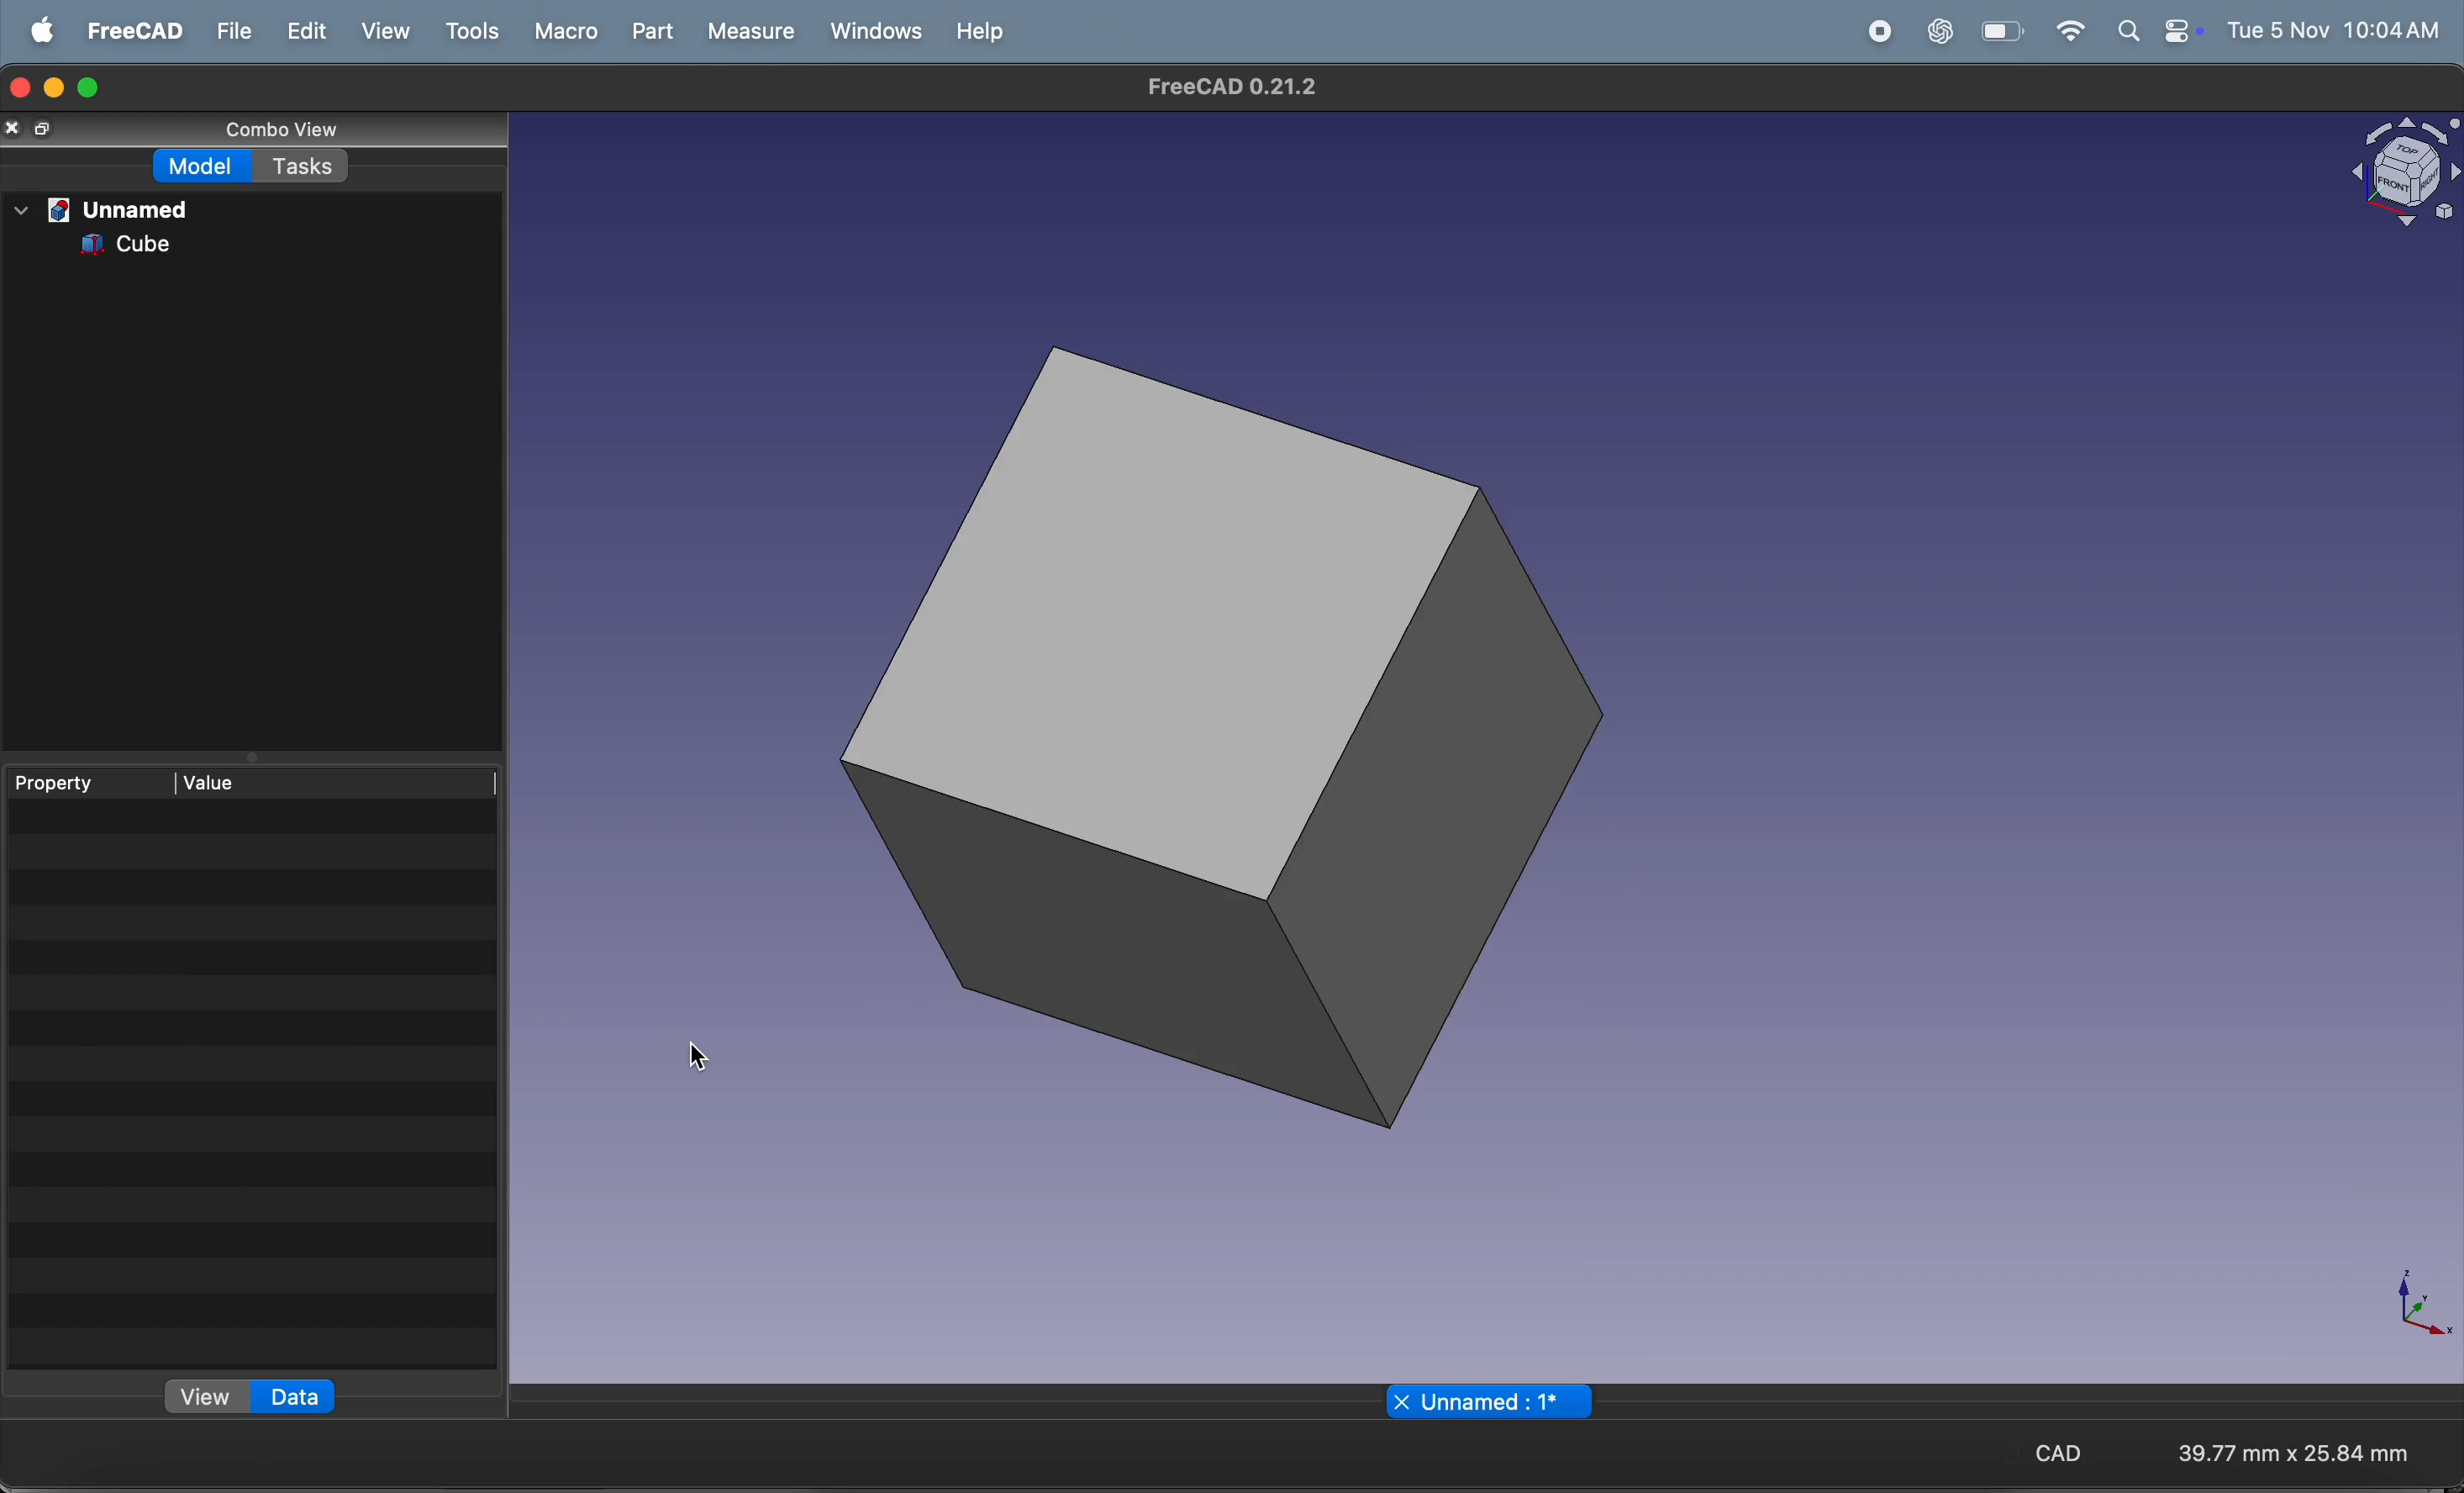 The height and width of the screenshot is (1493, 2464). I want to click on wifi, so click(2072, 30).